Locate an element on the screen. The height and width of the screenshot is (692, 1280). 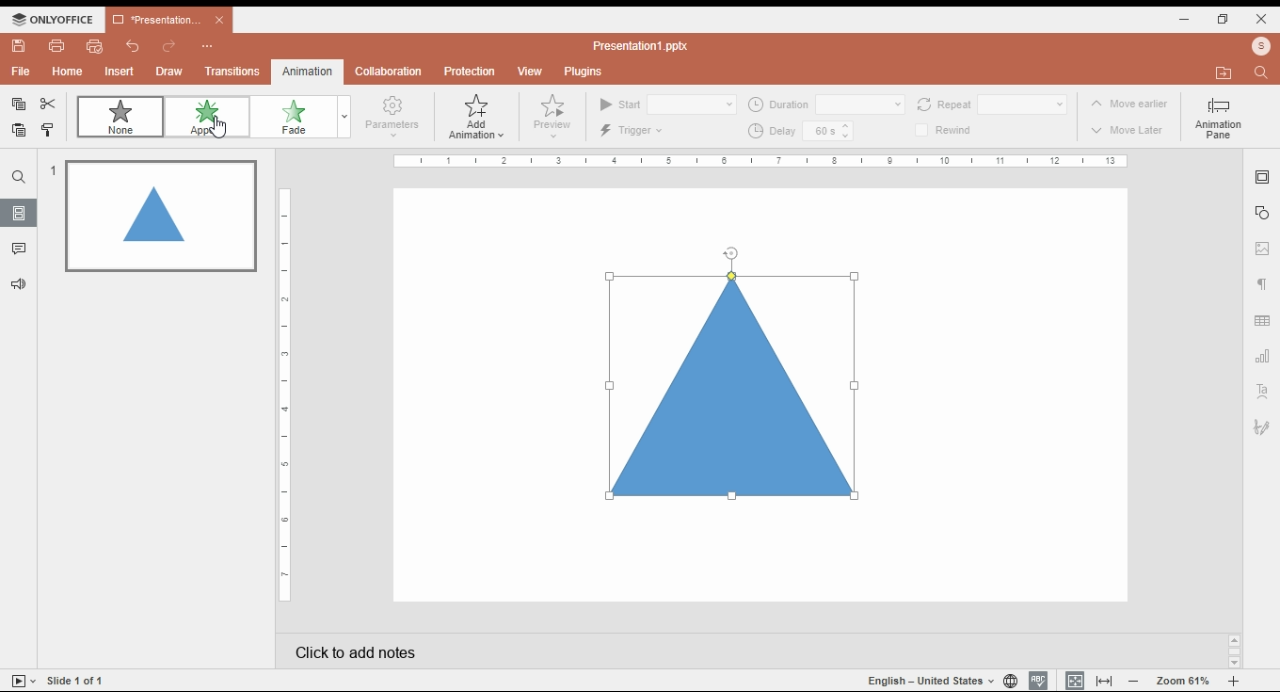
click add notes is located at coordinates (536, 653).